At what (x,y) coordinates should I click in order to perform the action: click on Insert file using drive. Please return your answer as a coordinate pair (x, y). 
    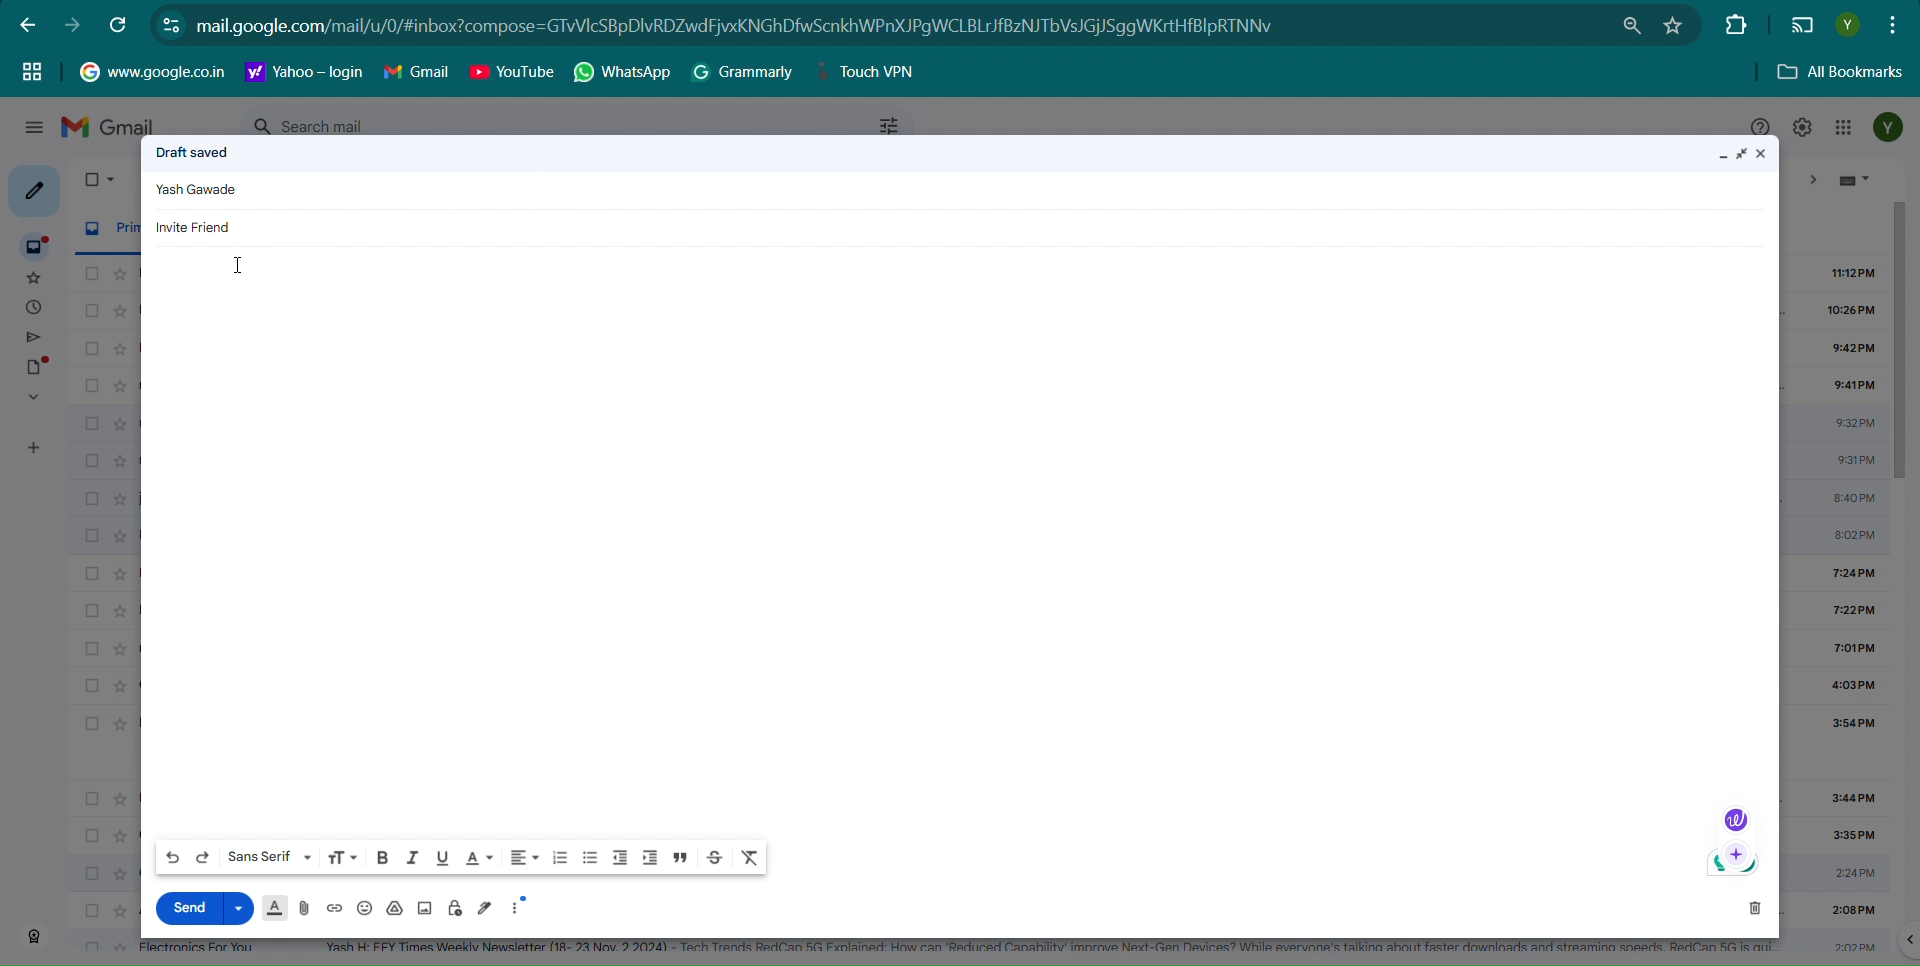
    Looking at the image, I should click on (396, 908).